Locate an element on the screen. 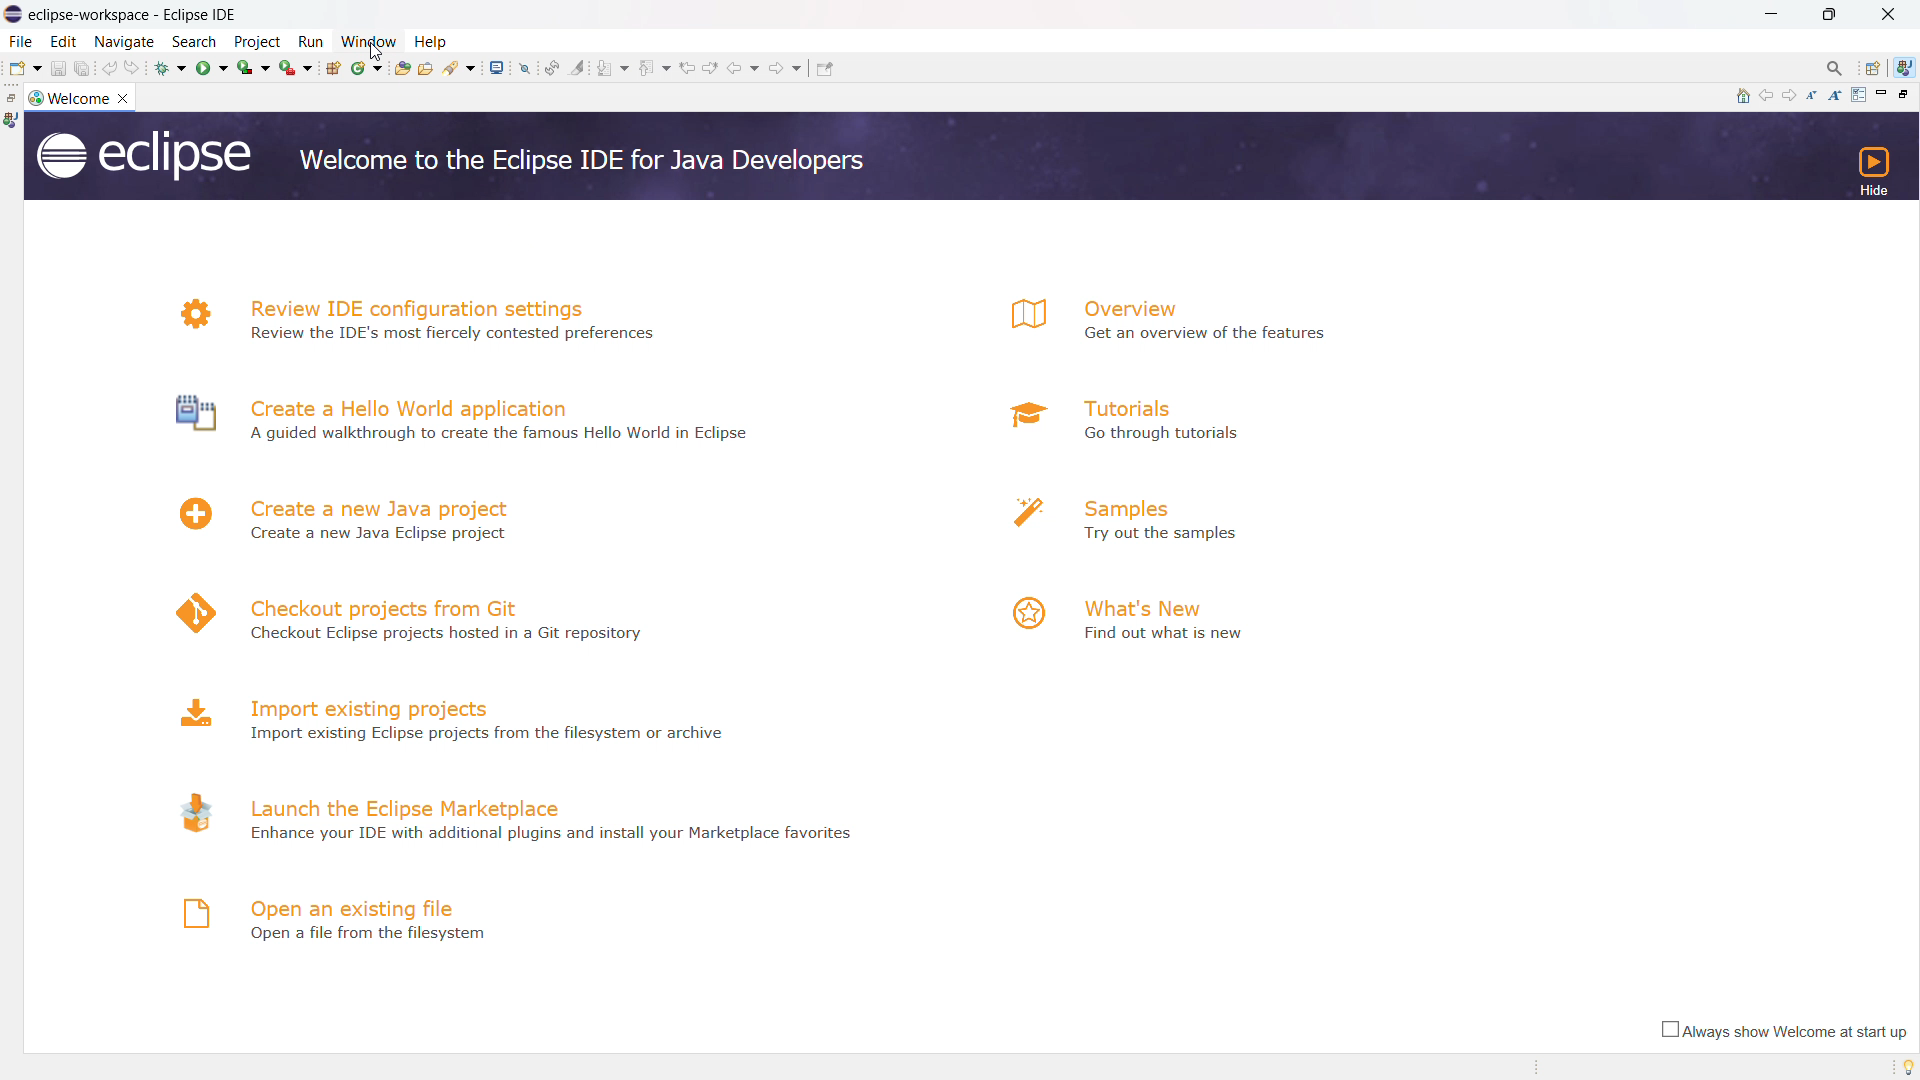 The height and width of the screenshot is (1080, 1920). run last tool is located at coordinates (296, 67).